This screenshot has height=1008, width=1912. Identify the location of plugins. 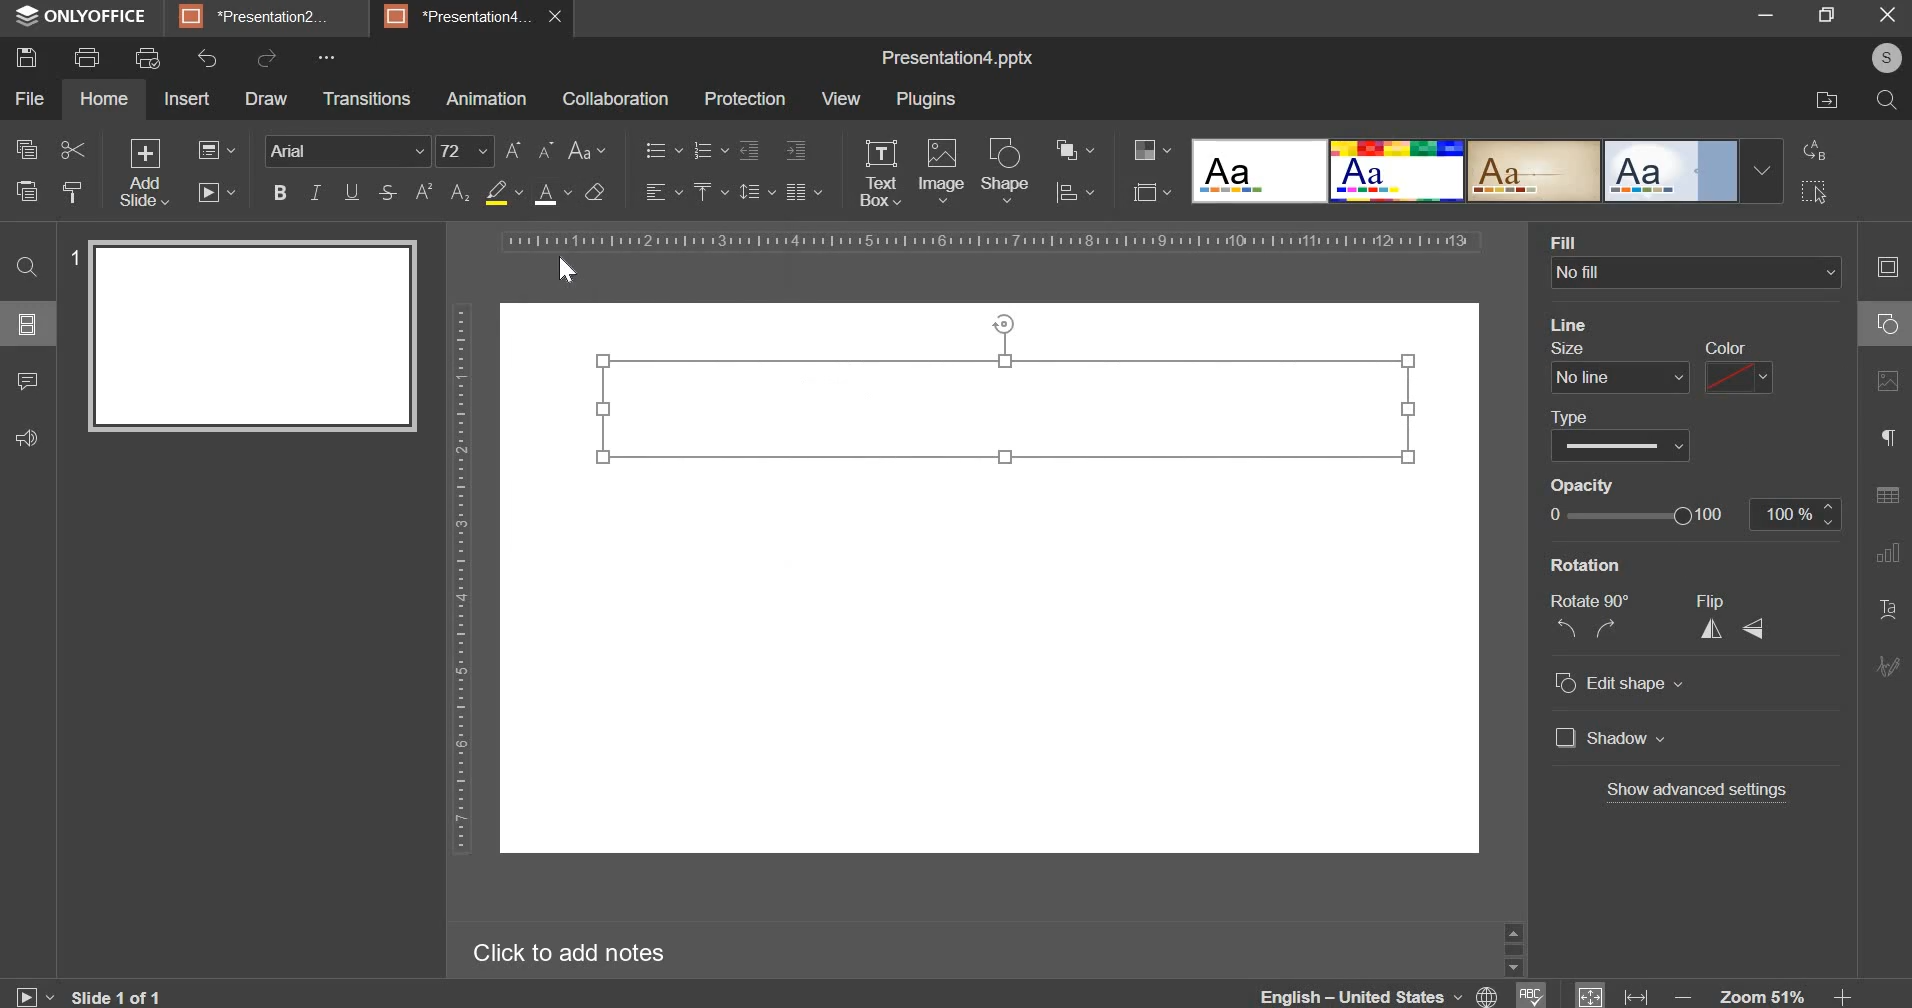
(926, 101).